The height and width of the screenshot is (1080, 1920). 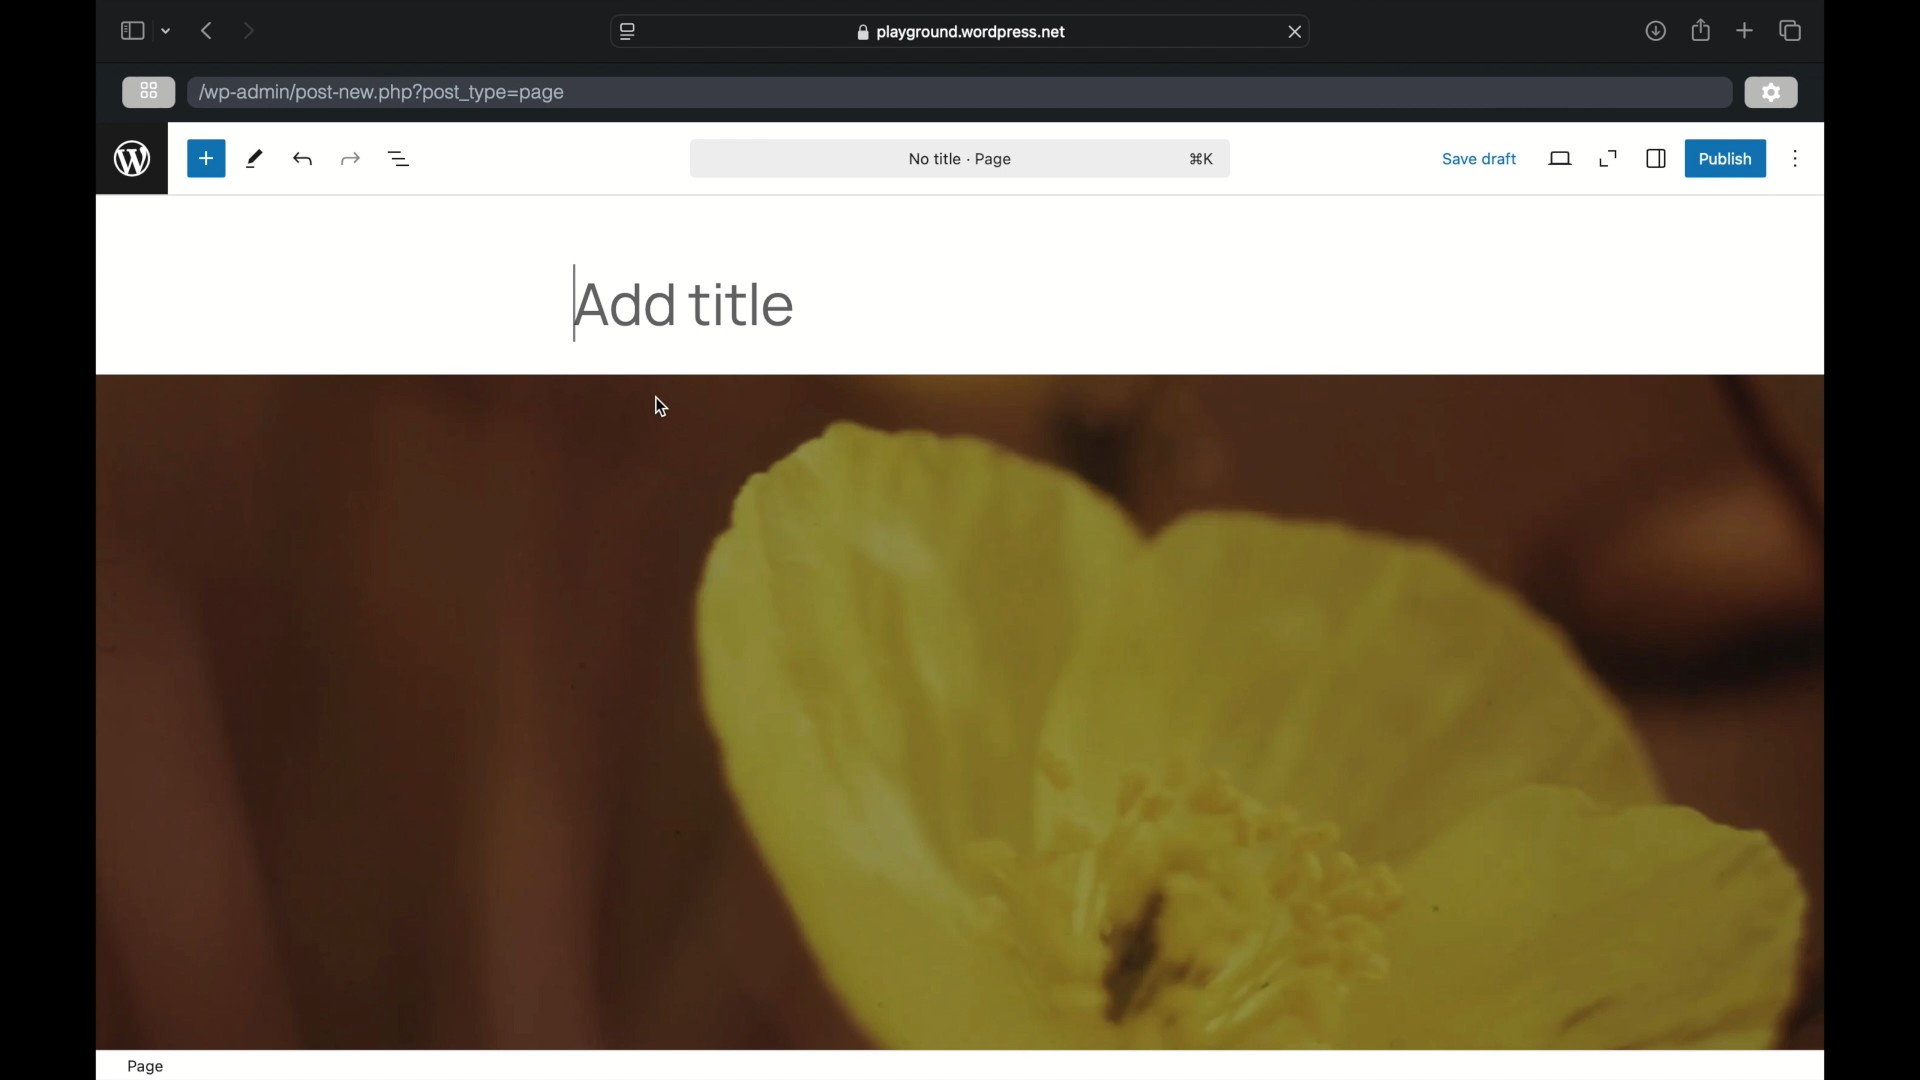 What do you see at coordinates (1560, 157) in the screenshot?
I see `view` at bounding box center [1560, 157].